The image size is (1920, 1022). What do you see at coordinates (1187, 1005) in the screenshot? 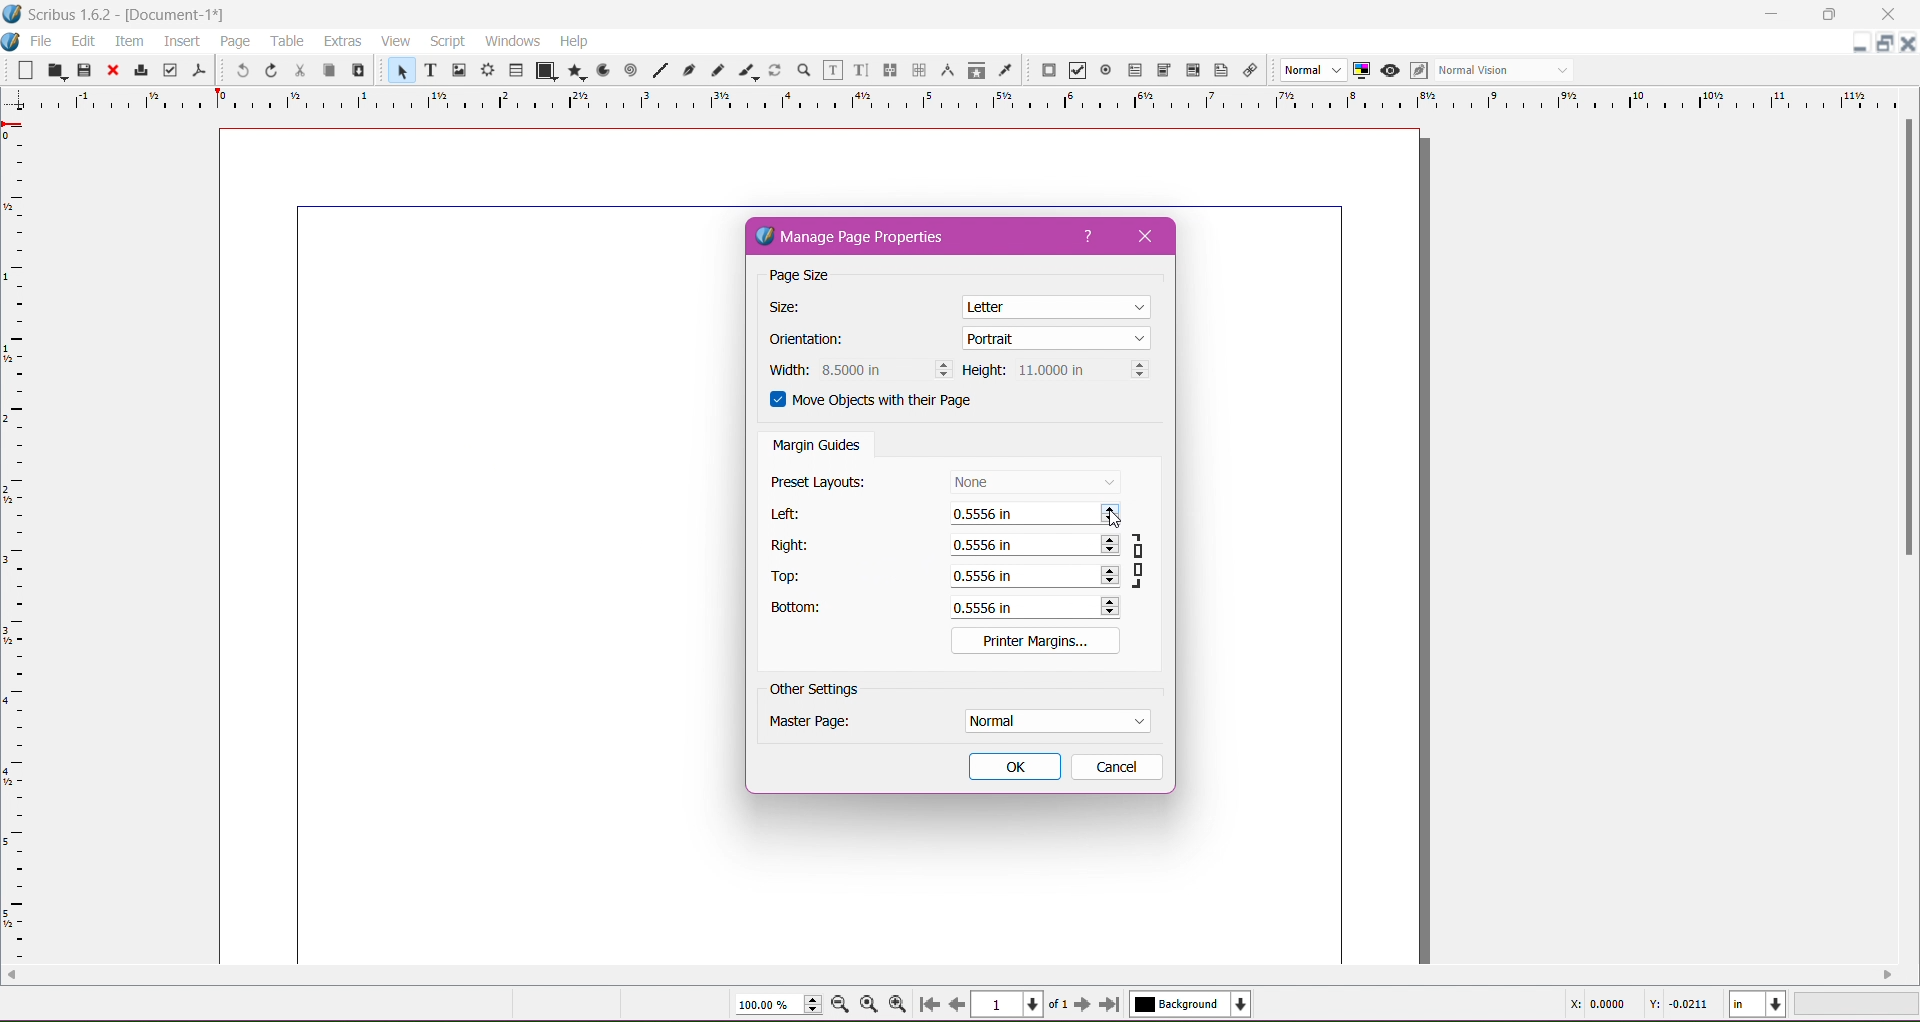
I see `Select the current layer` at bounding box center [1187, 1005].